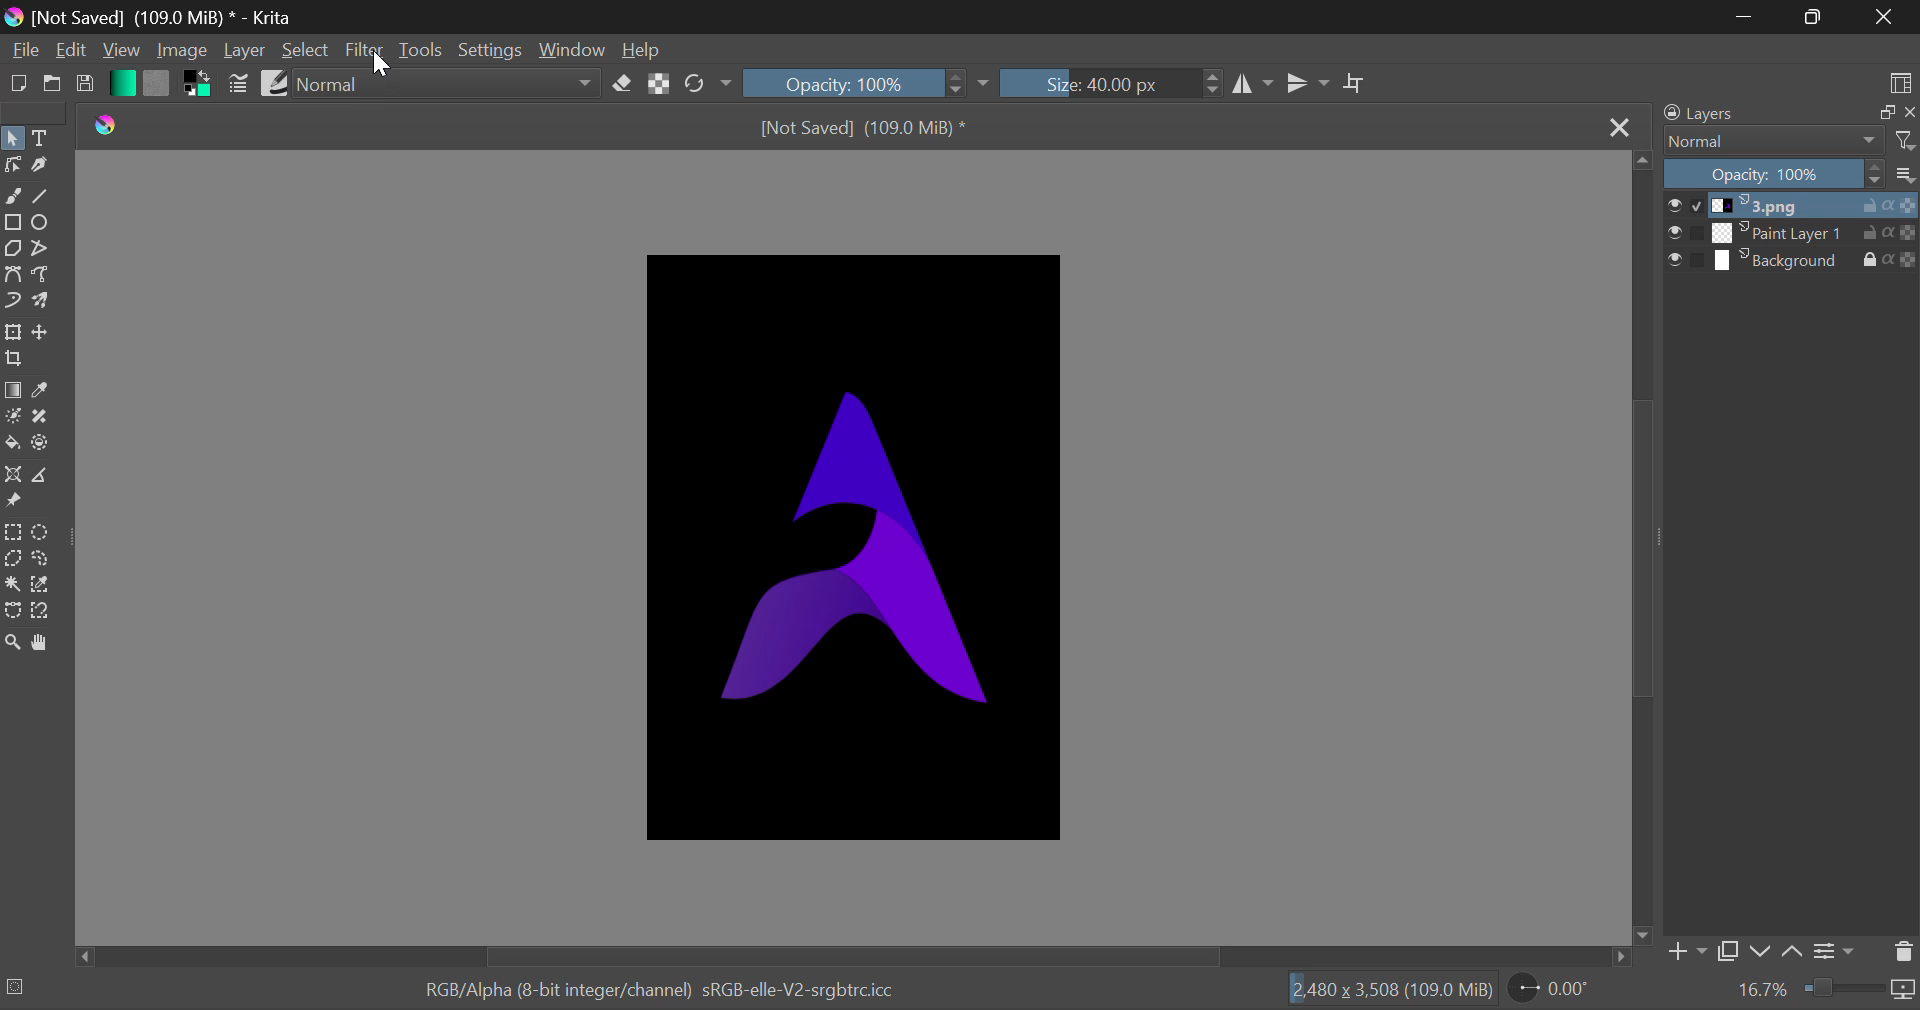  What do you see at coordinates (1900, 82) in the screenshot?
I see `Choose Workspace` at bounding box center [1900, 82].